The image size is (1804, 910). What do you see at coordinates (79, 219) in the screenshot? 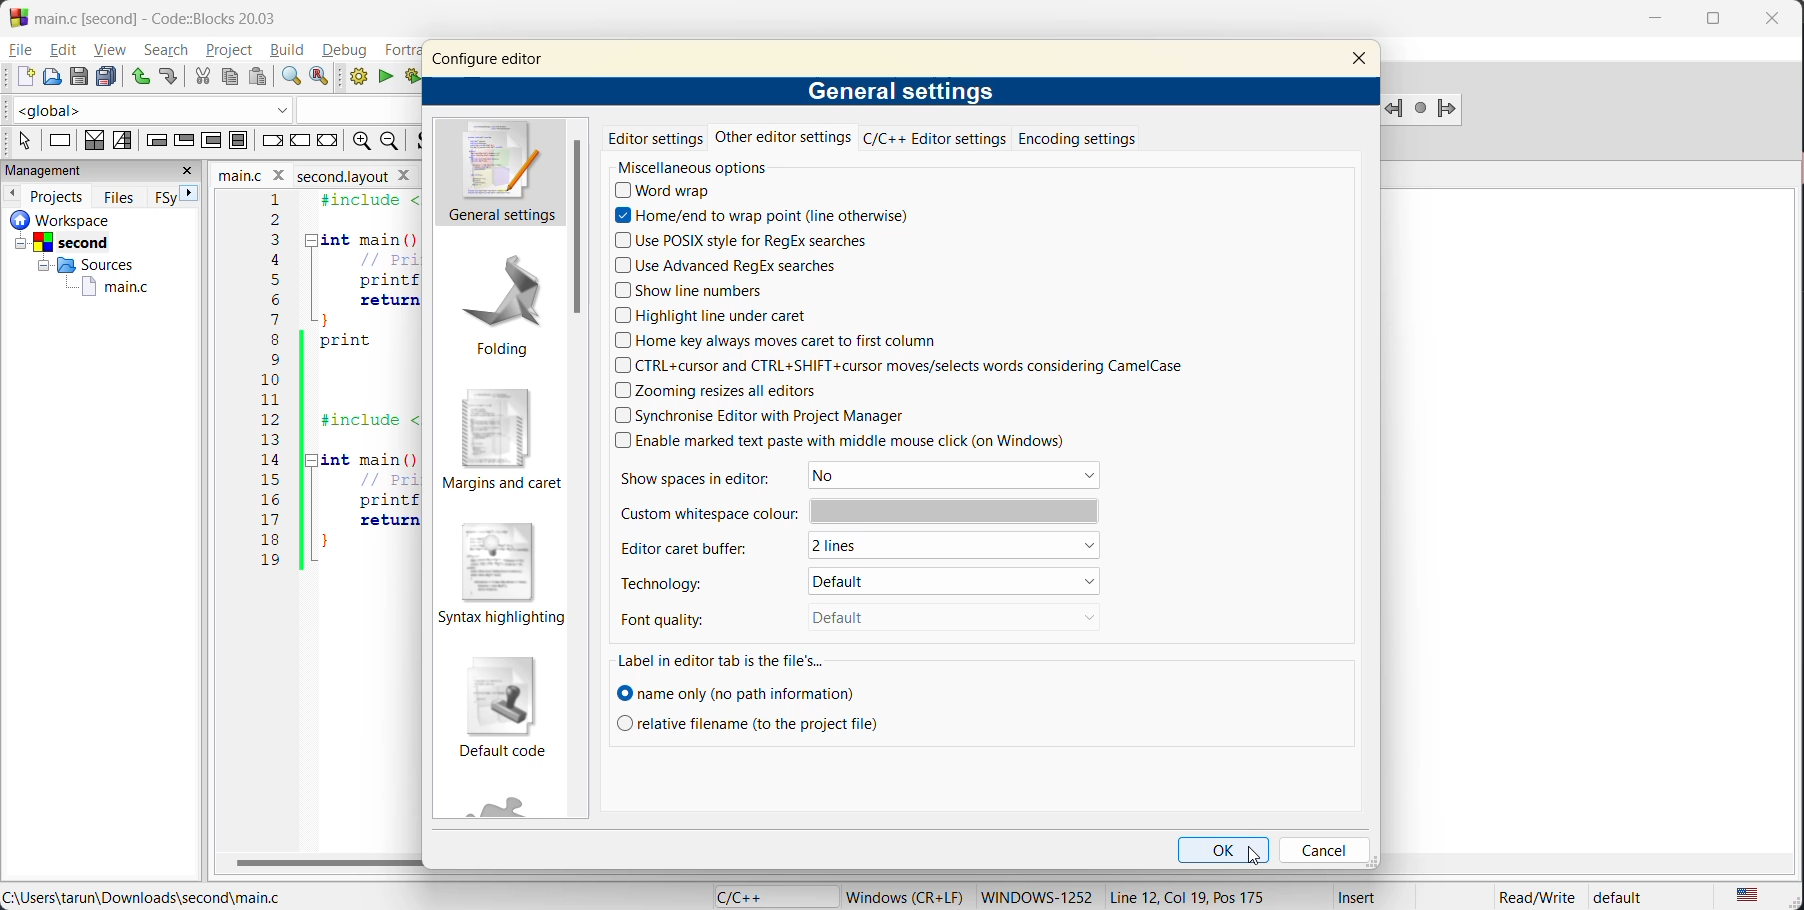
I see `workspace` at bounding box center [79, 219].